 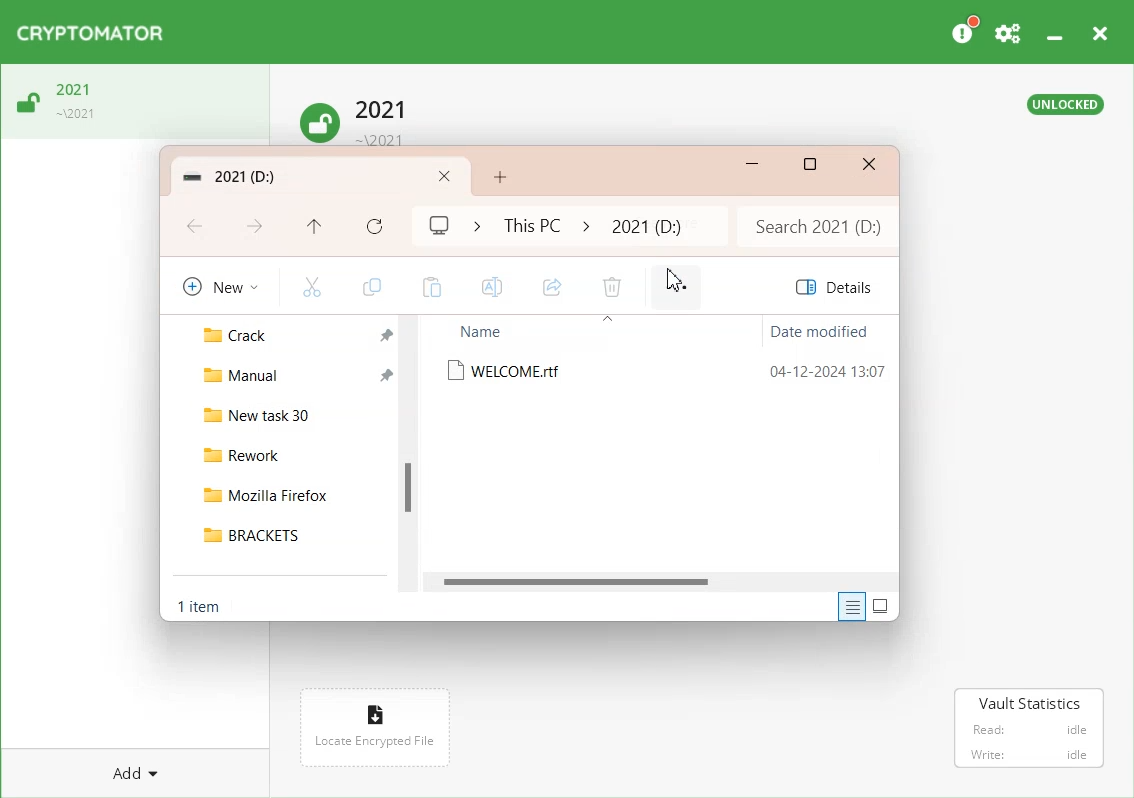 What do you see at coordinates (851, 607) in the screenshot?
I see `Display information about each item in the window` at bounding box center [851, 607].